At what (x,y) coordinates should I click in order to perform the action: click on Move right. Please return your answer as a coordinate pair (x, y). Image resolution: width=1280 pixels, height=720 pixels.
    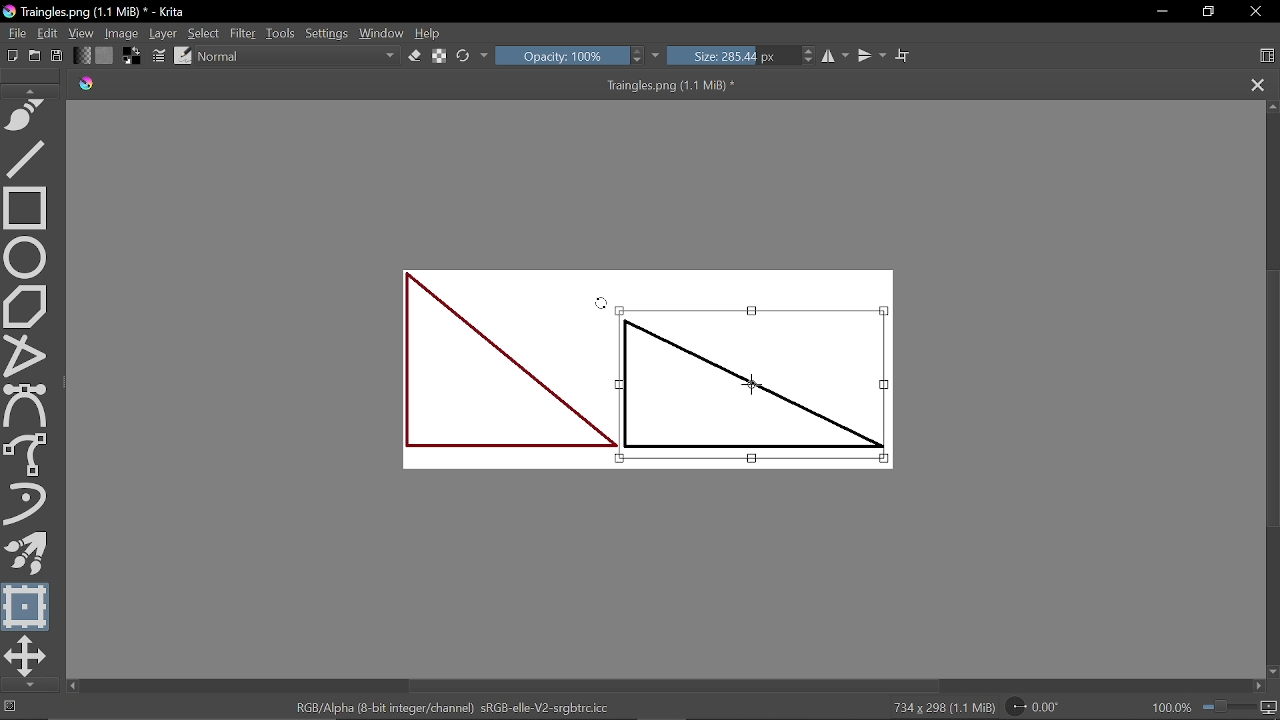
    Looking at the image, I should click on (1258, 687).